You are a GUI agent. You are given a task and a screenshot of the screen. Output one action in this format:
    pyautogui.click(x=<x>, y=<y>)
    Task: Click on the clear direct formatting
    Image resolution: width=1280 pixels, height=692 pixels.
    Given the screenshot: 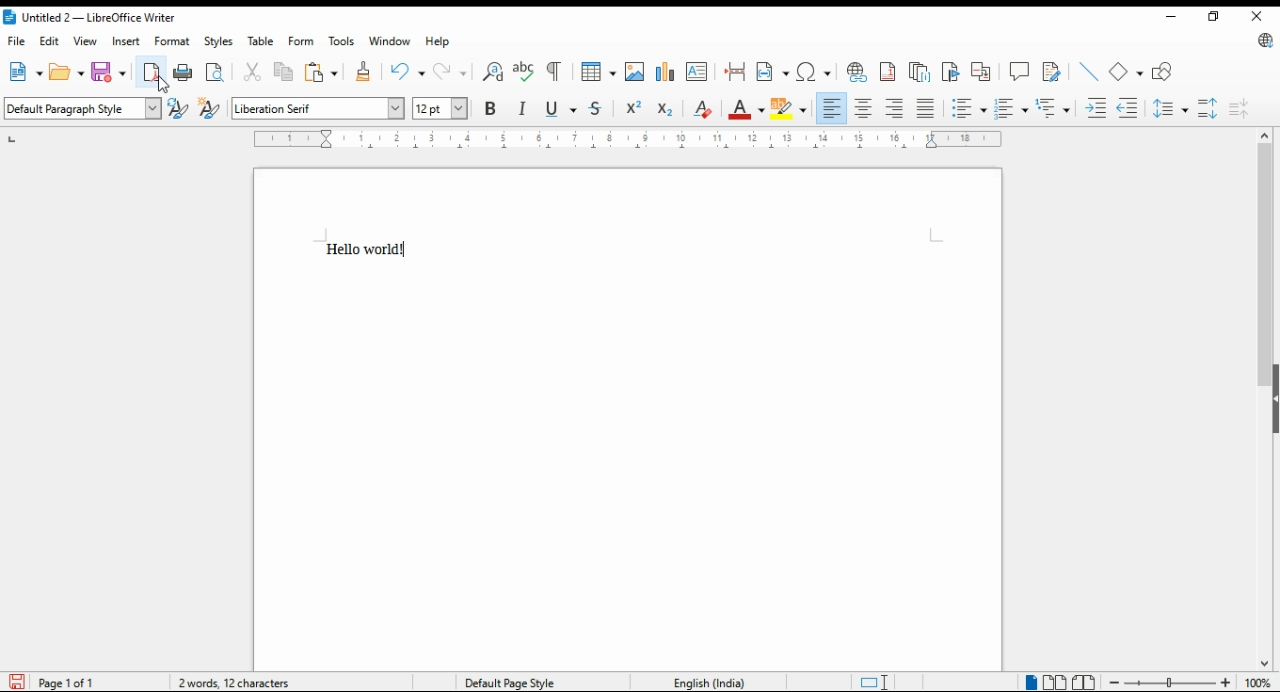 What is the action you would take?
    pyautogui.click(x=702, y=111)
    